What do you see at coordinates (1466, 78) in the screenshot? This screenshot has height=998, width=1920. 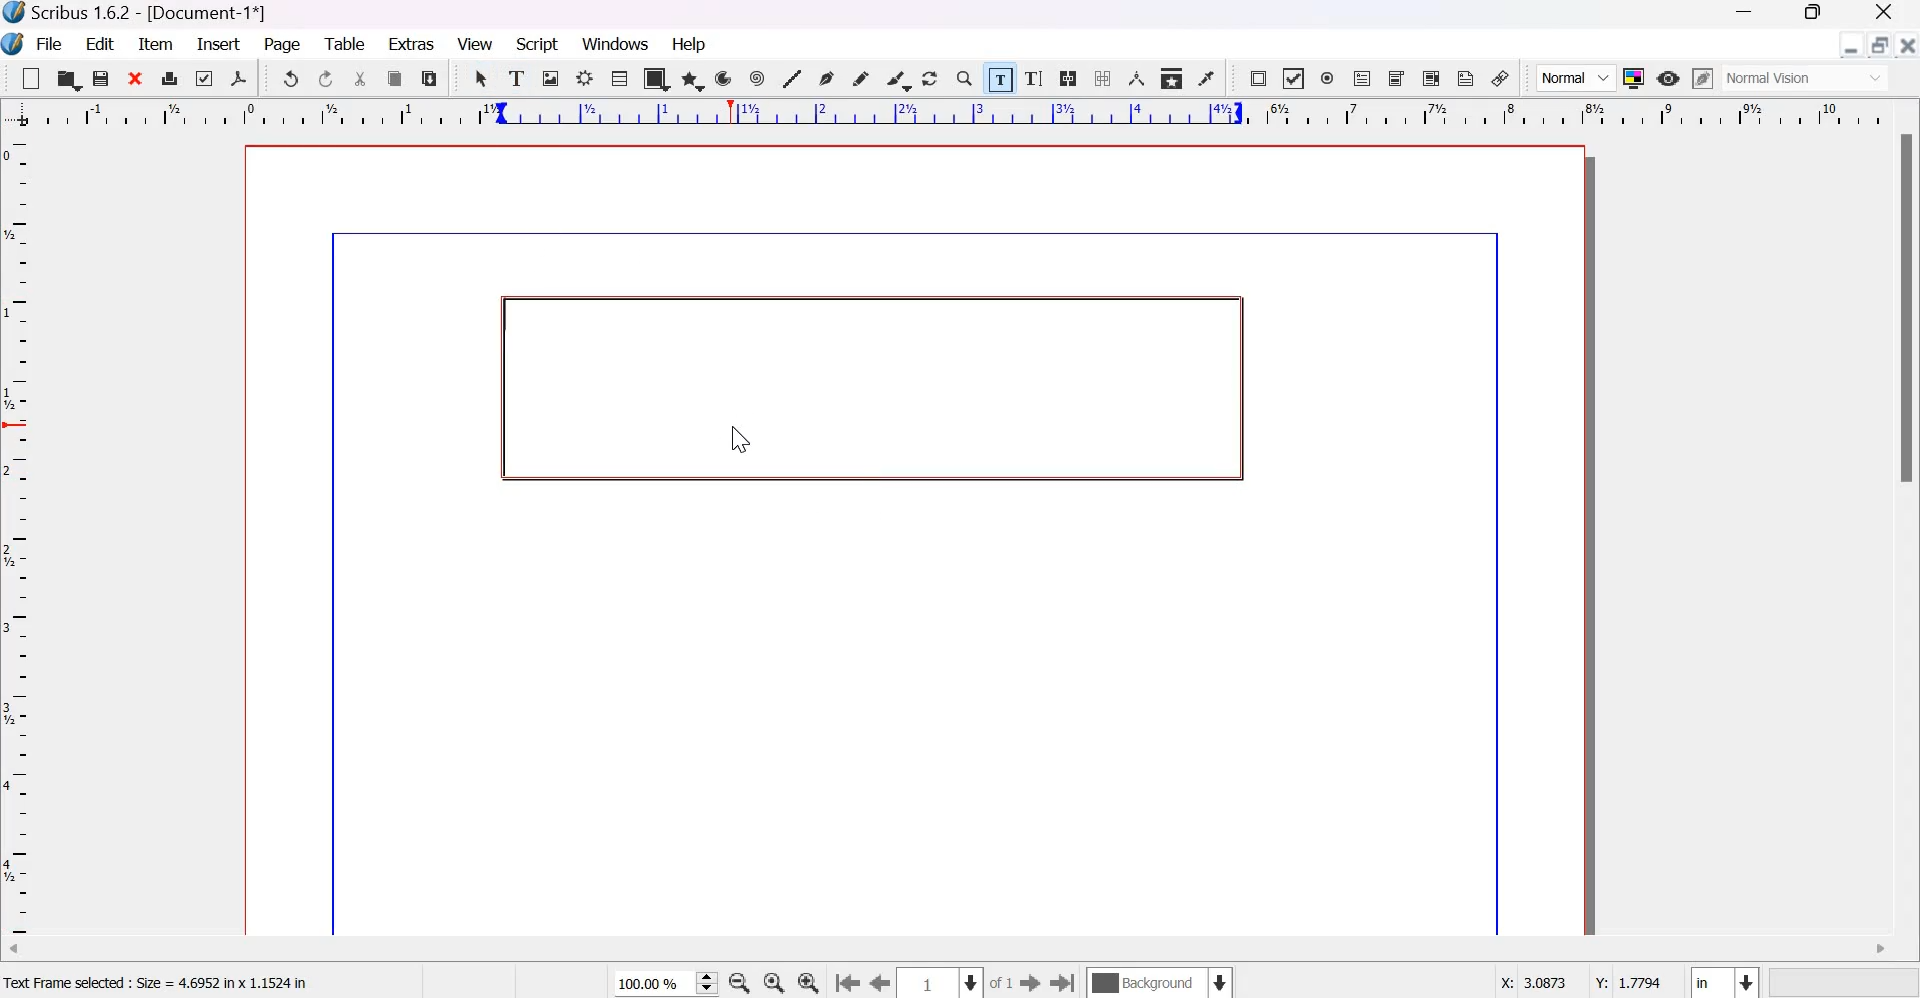 I see `Text Annotation` at bounding box center [1466, 78].